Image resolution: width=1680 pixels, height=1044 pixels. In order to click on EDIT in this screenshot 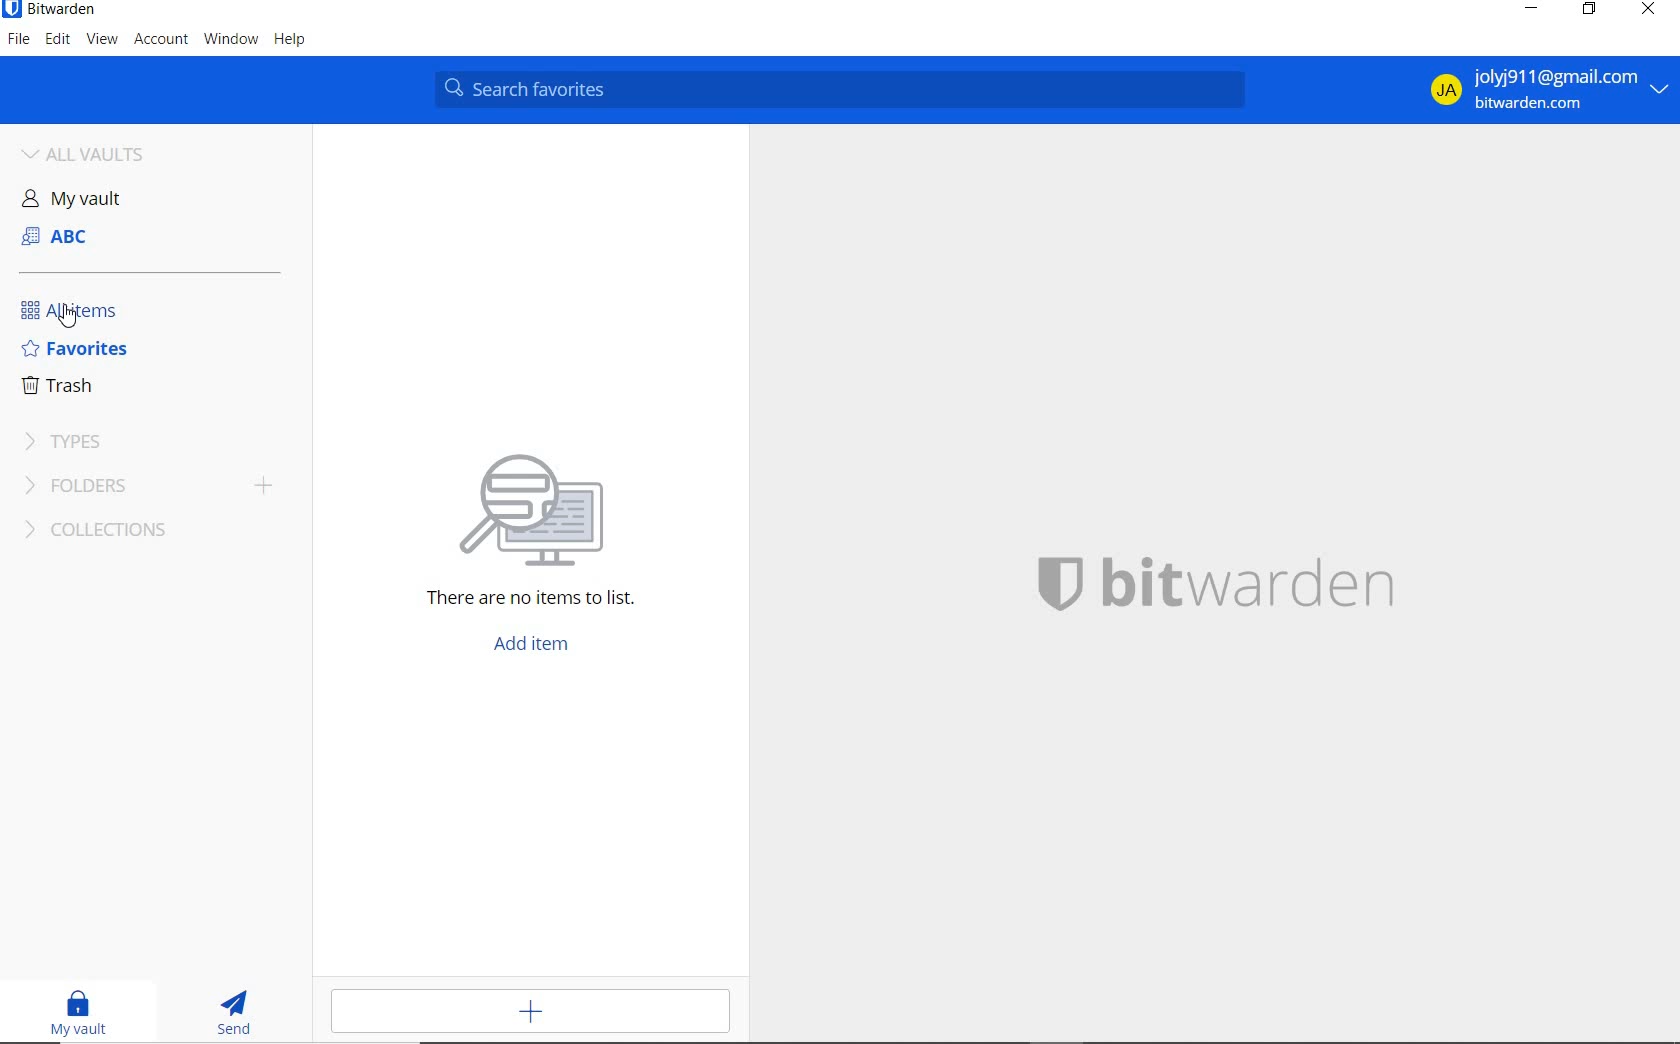, I will do `click(59, 41)`.